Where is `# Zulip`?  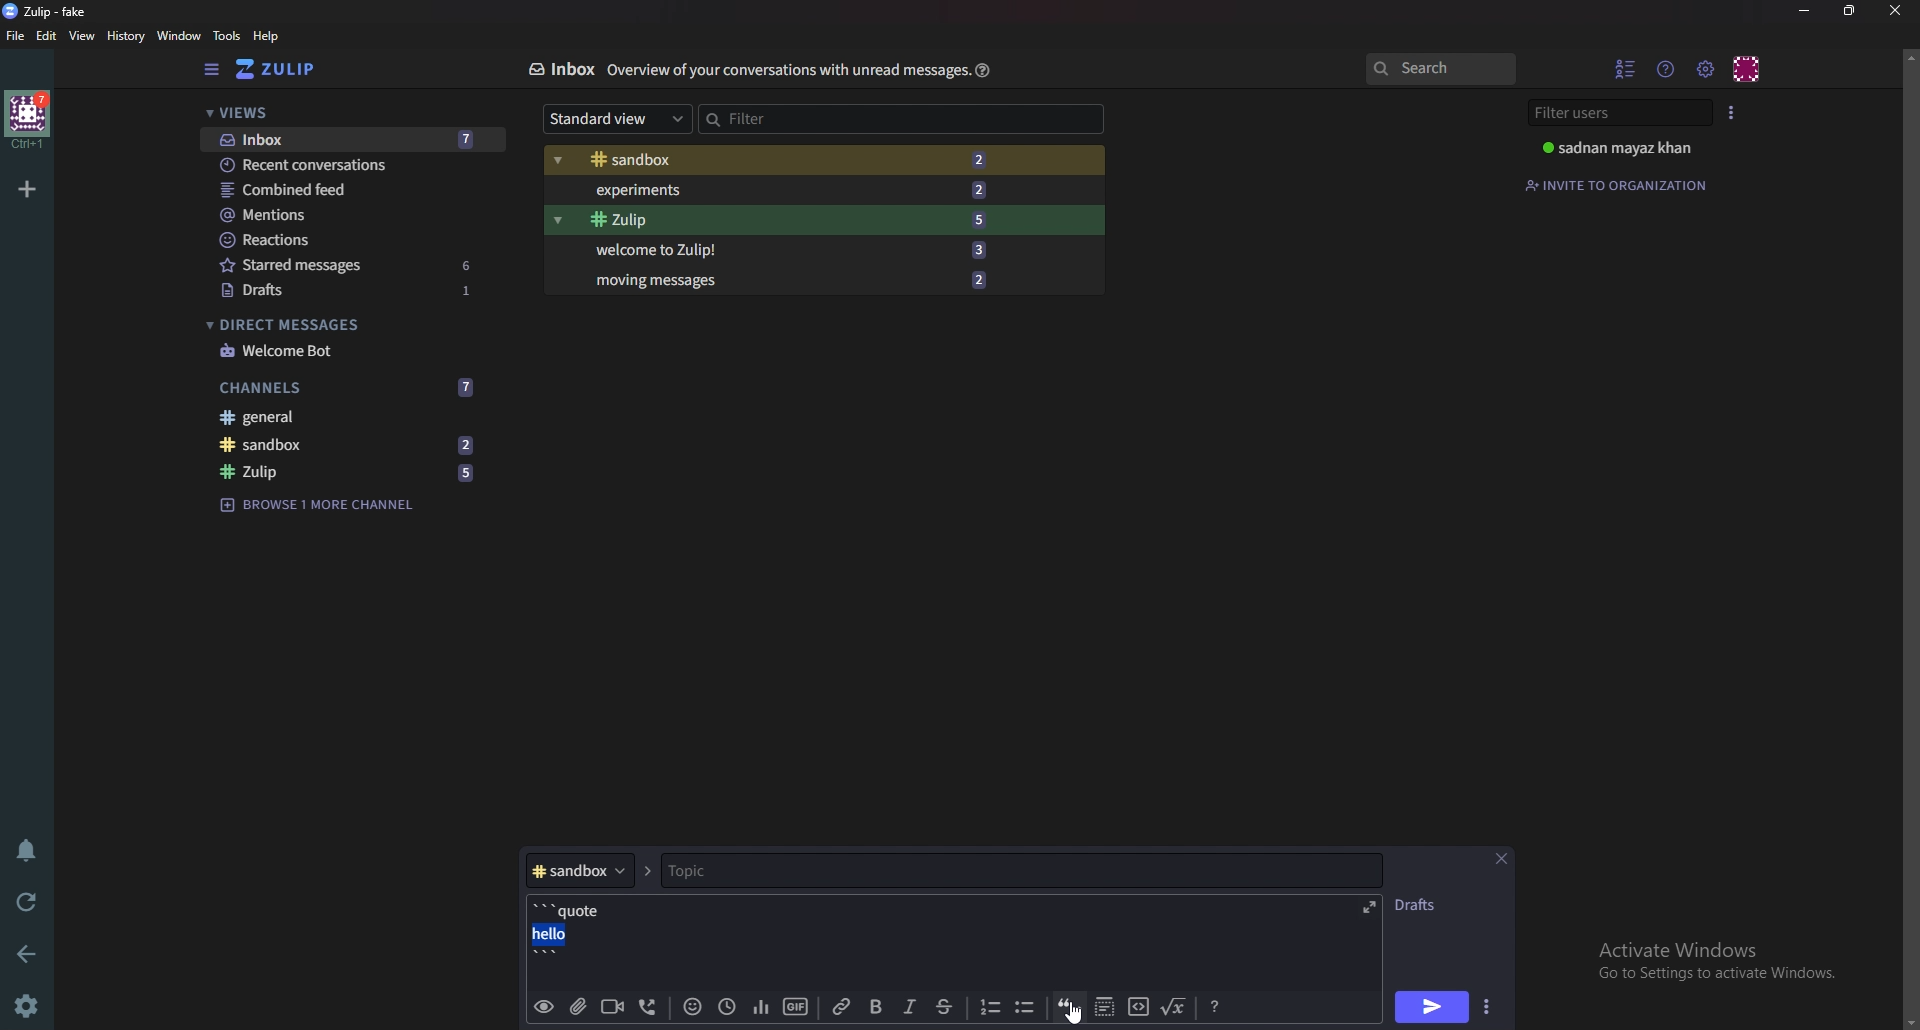
# Zulip is located at coordinates (679, 221).